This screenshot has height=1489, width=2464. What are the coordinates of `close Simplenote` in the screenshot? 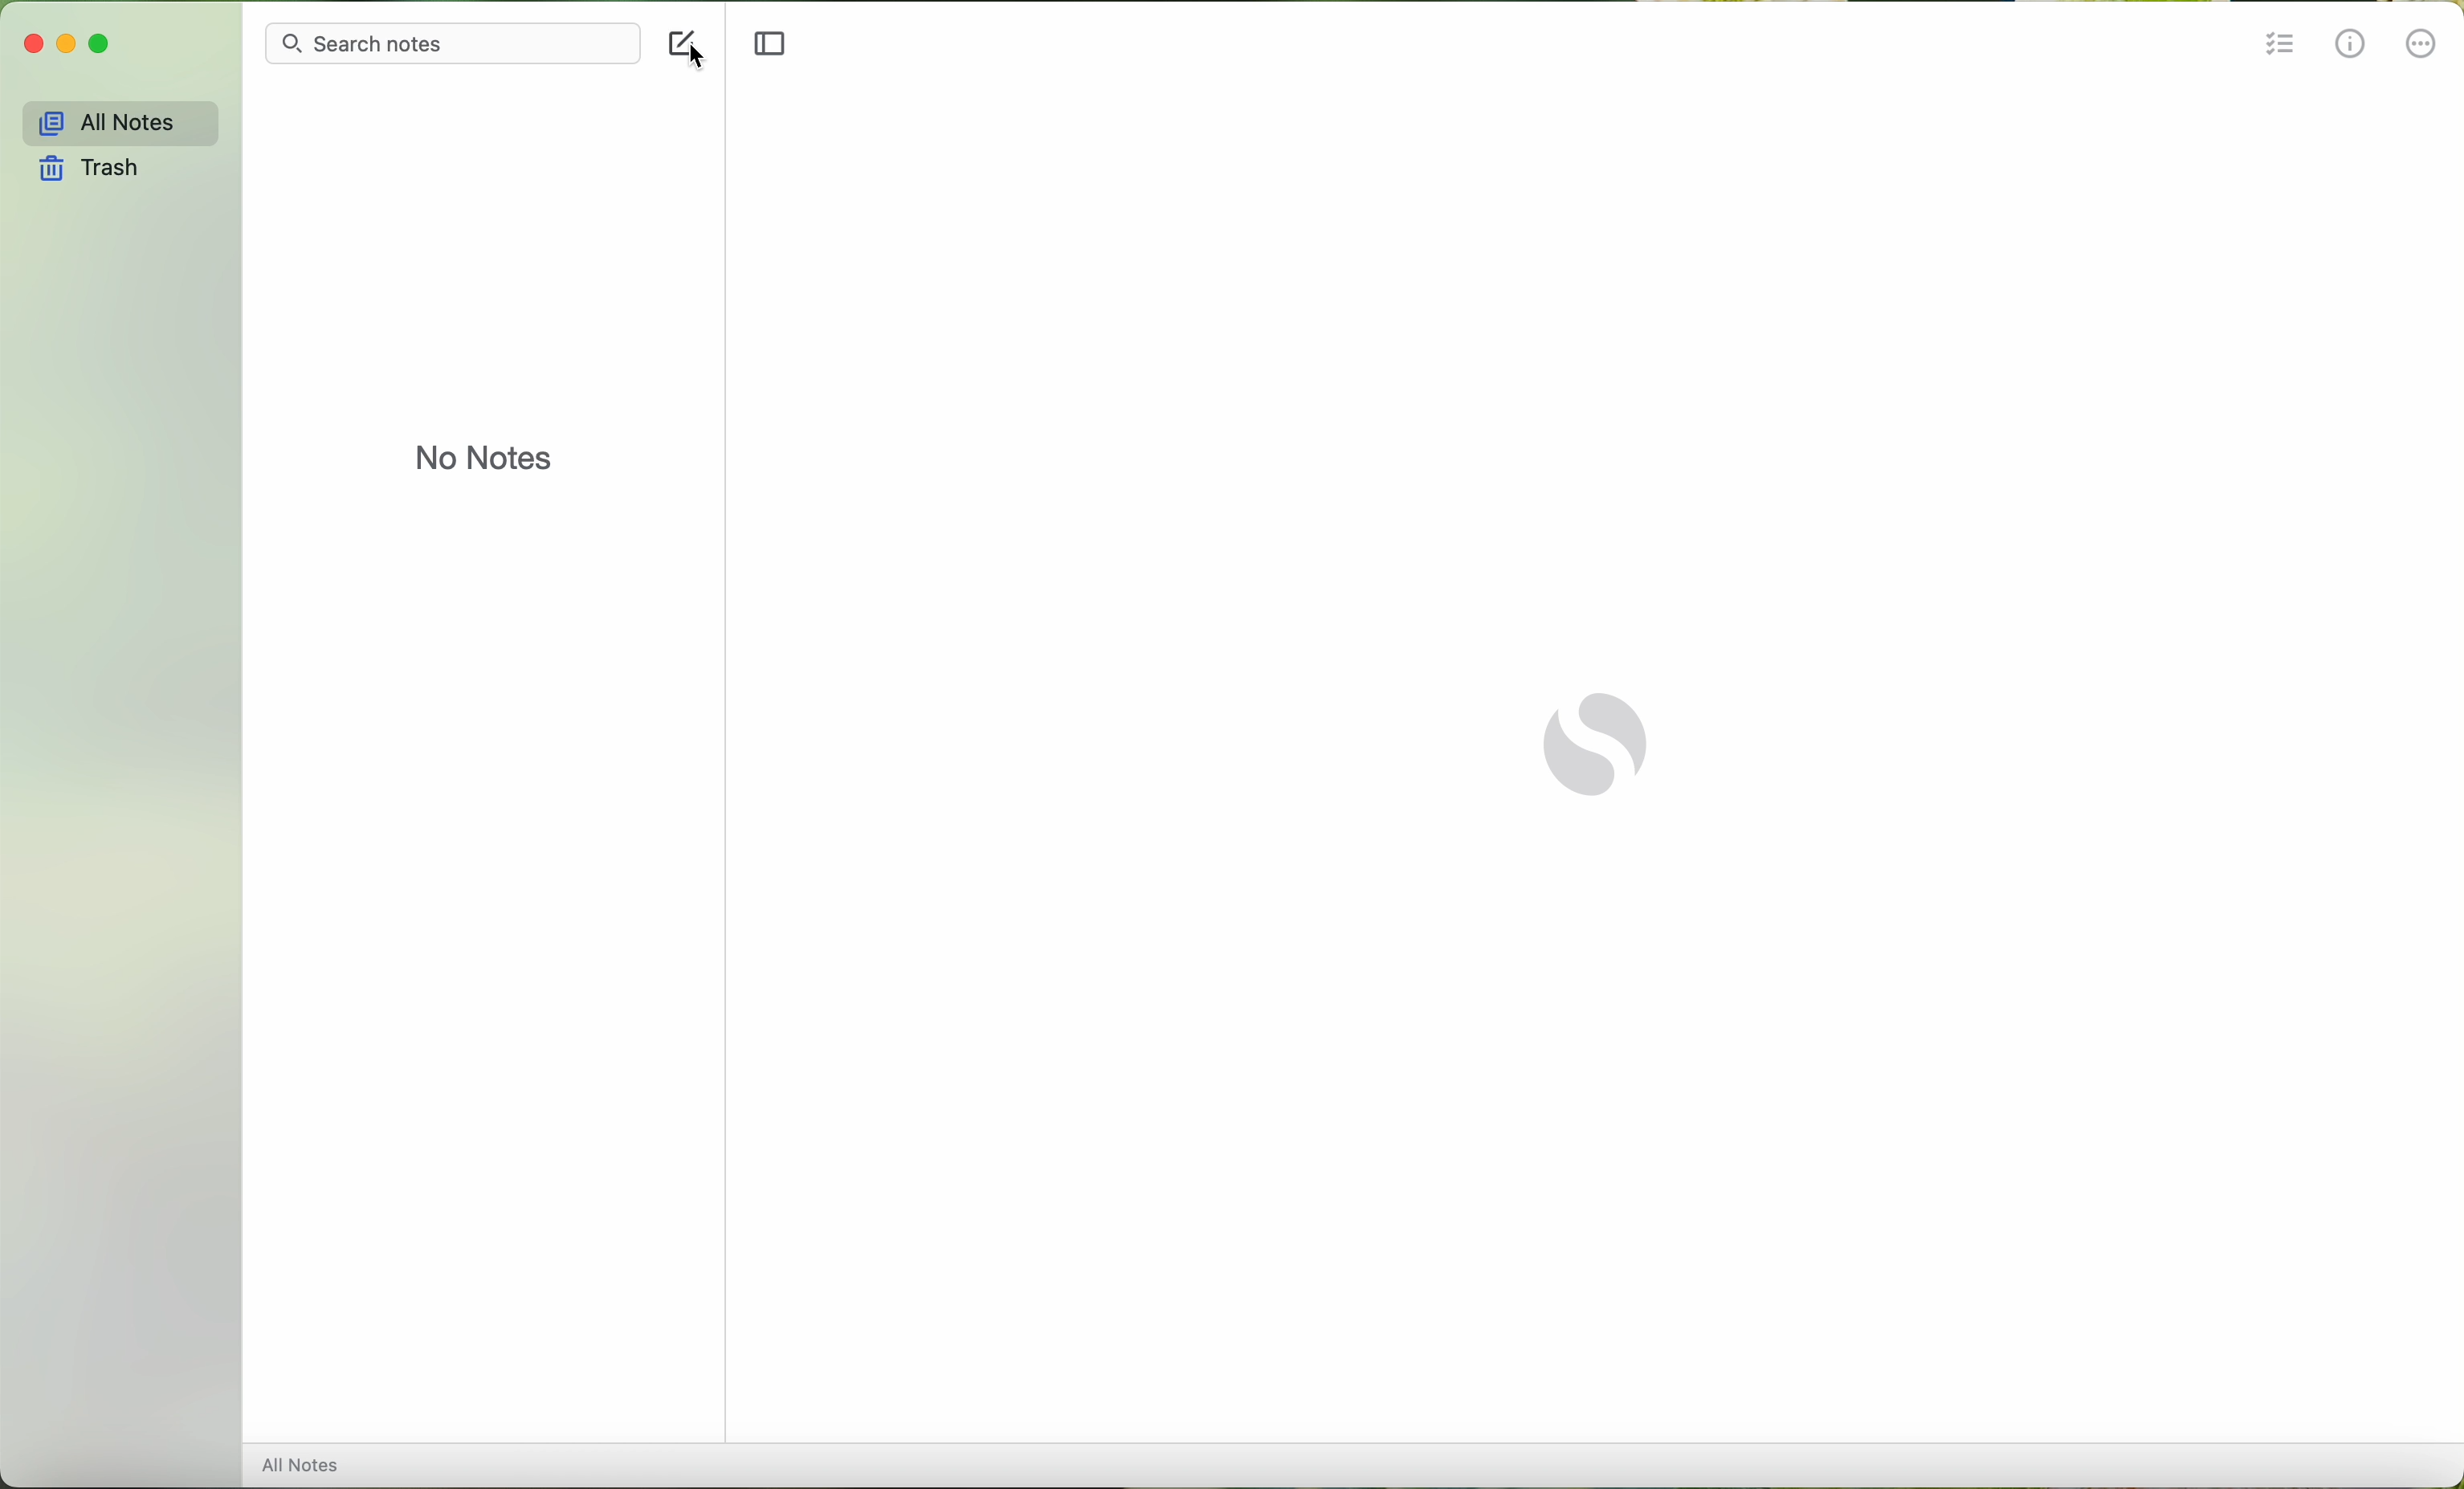 It's located at (32, 44).